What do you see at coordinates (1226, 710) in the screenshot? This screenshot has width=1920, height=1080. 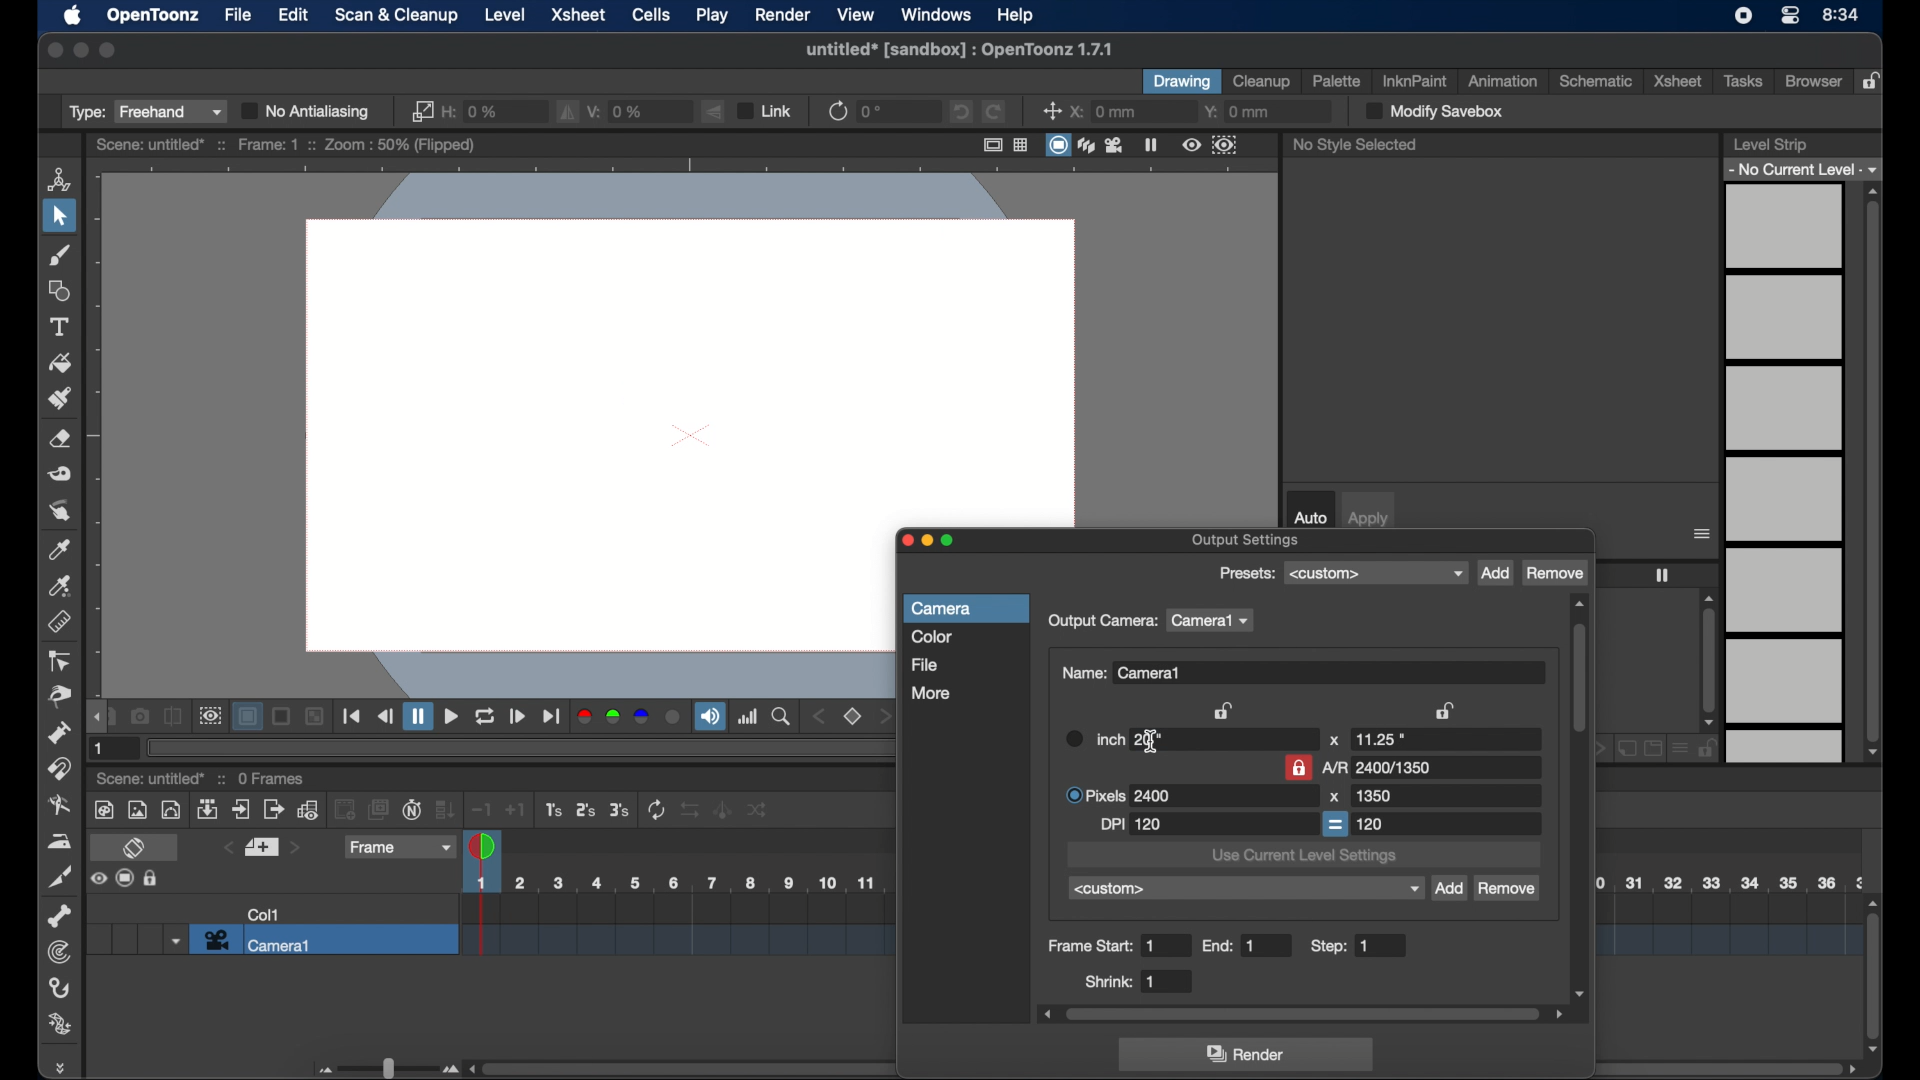 I see `lock` at bounding box center [1226, 710].